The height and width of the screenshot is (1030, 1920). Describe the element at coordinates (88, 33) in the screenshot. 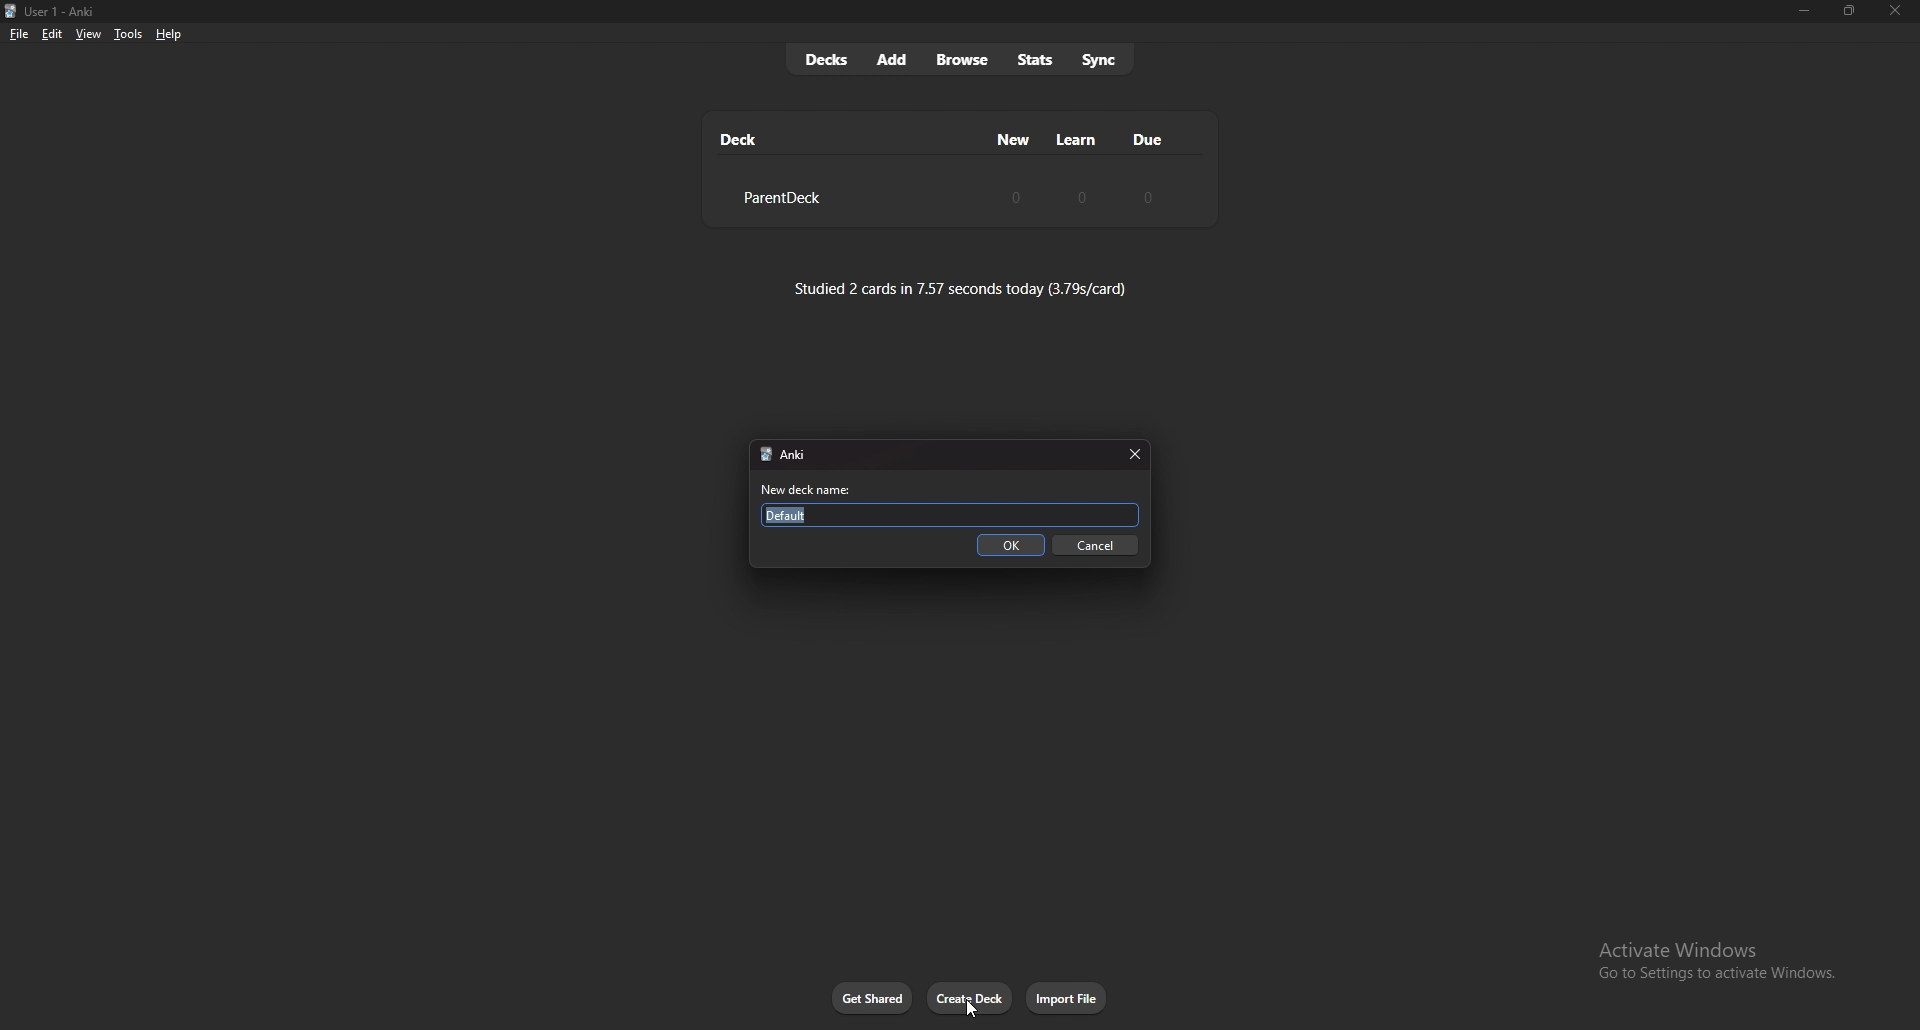

I see `view` at that location.